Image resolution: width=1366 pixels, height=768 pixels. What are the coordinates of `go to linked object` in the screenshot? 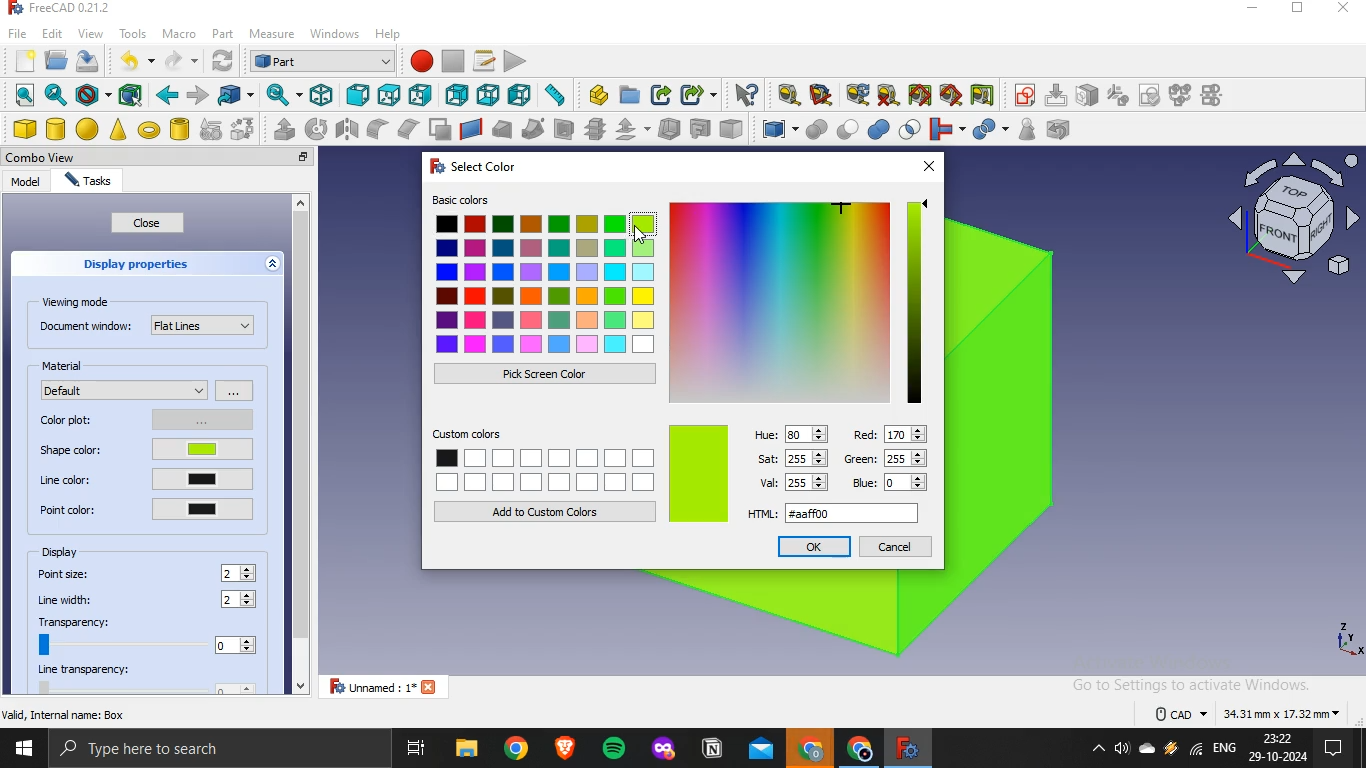 It's located at (236, 94).